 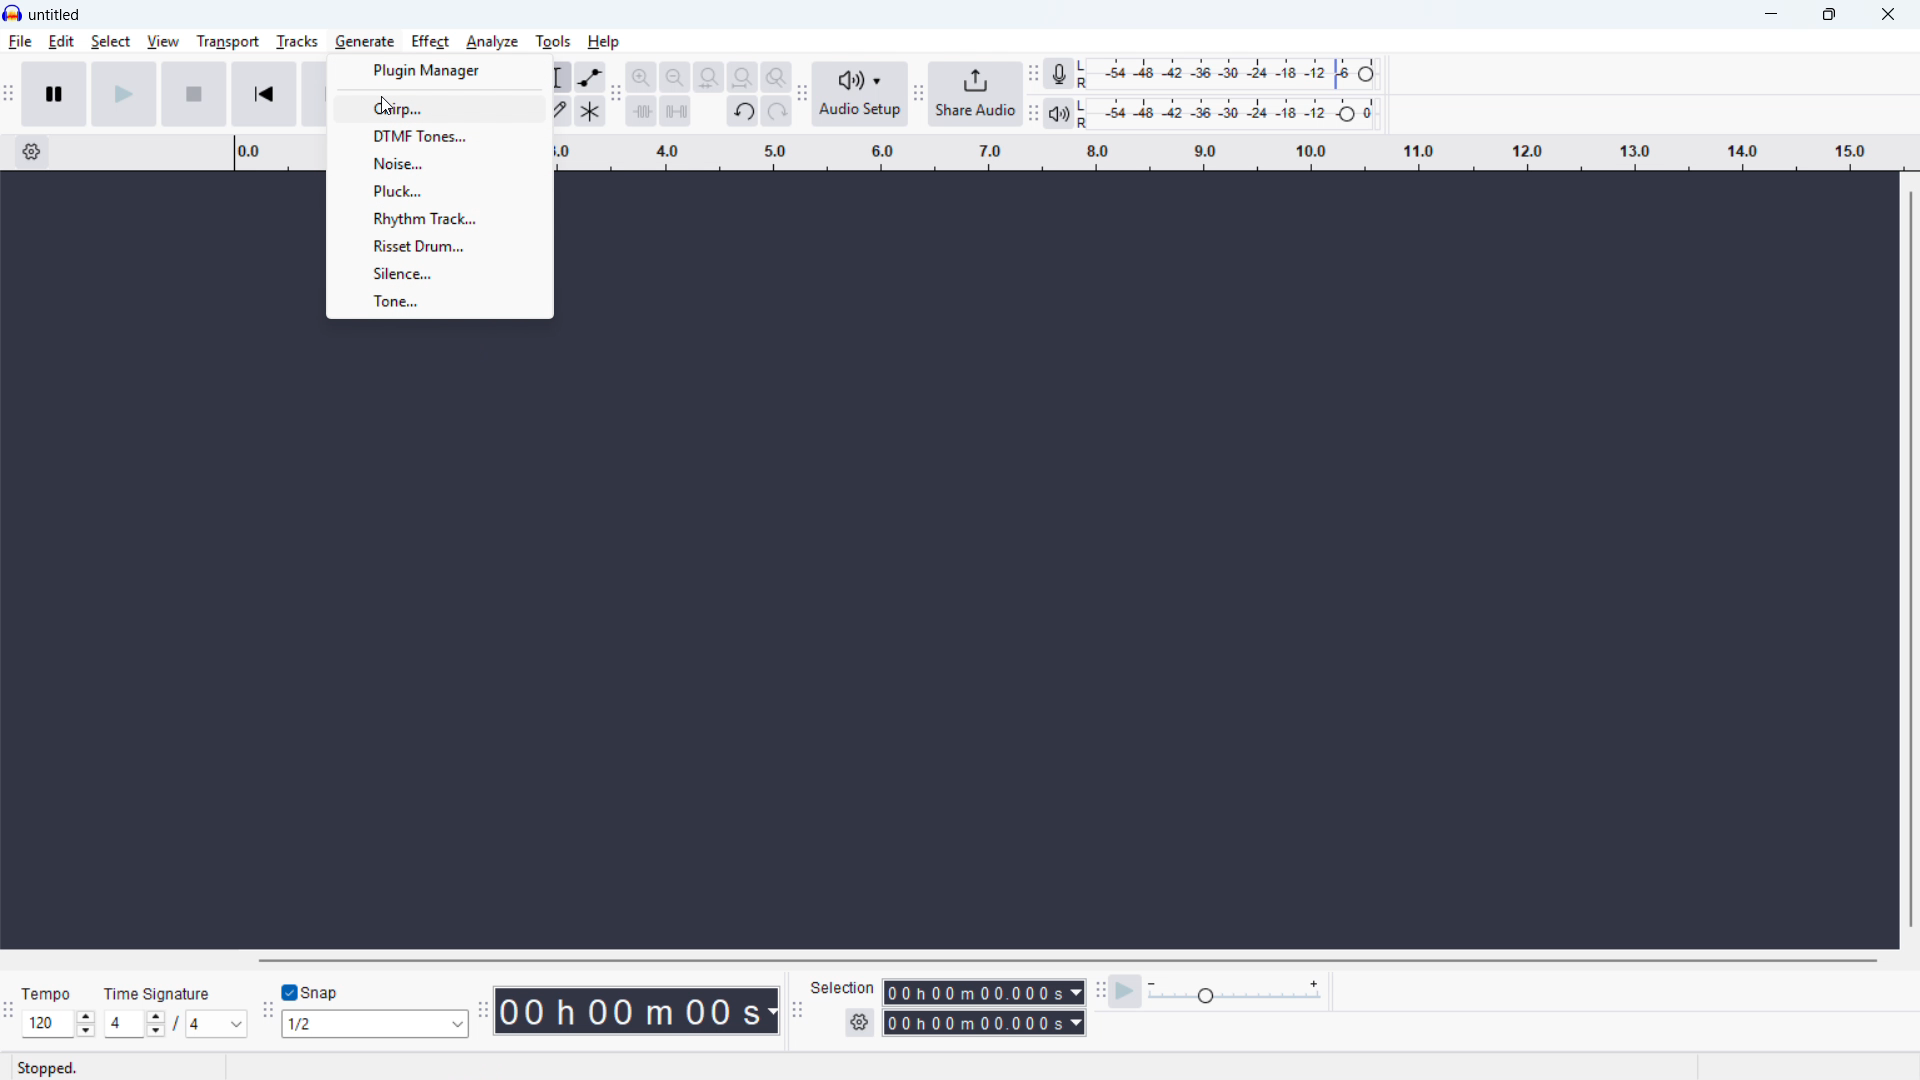 I want to click on Pause , so click(x=54, y=92).